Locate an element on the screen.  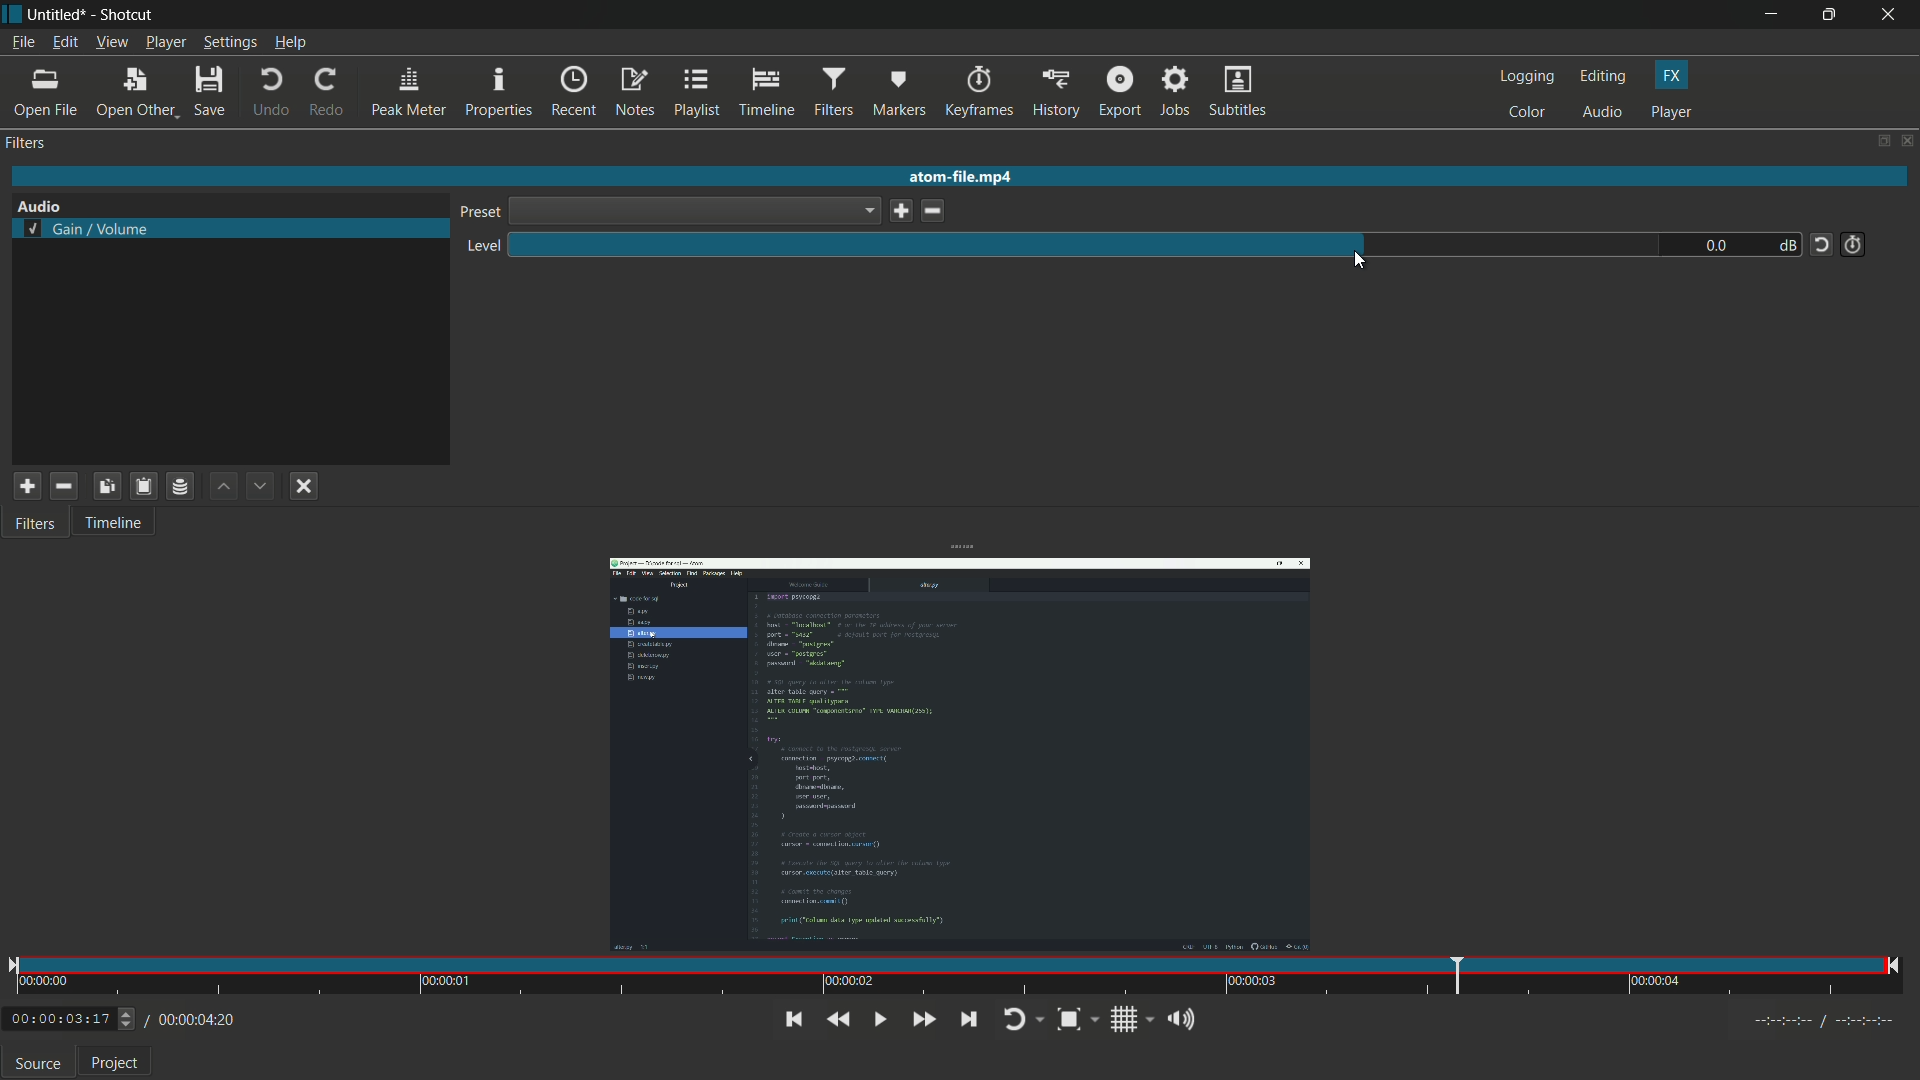
Timeline is located at coordinates (122, 526).